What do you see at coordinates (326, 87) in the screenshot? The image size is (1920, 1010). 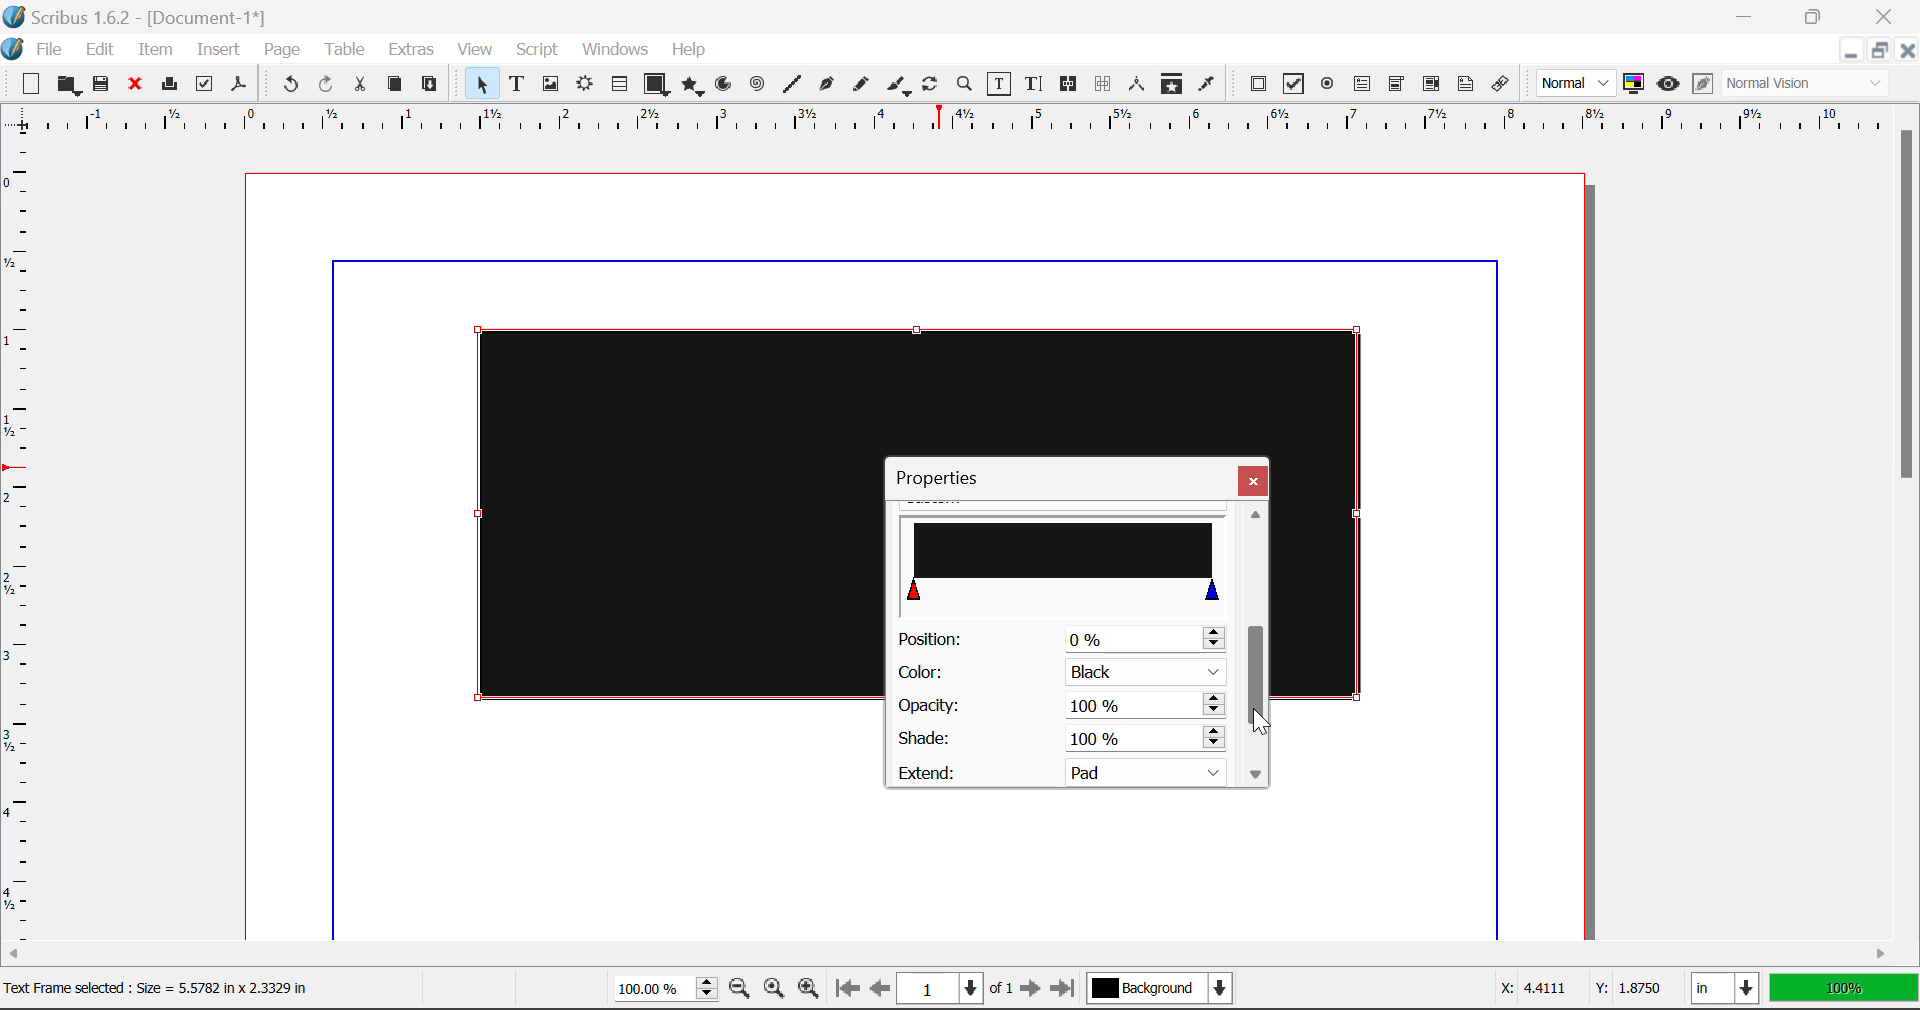 I see `Redo` at bounding box center [326, 87].